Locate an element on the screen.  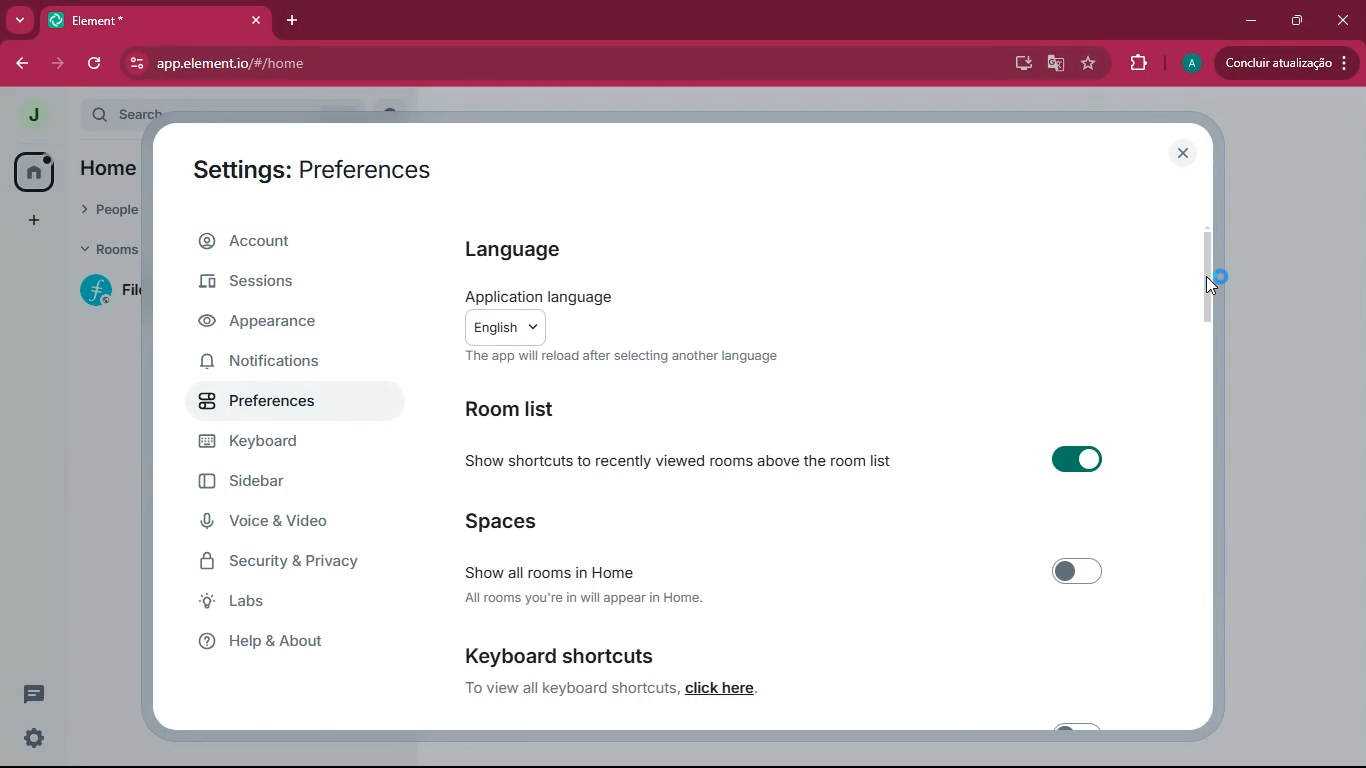
minimize is located at coordinates (1248, 21).